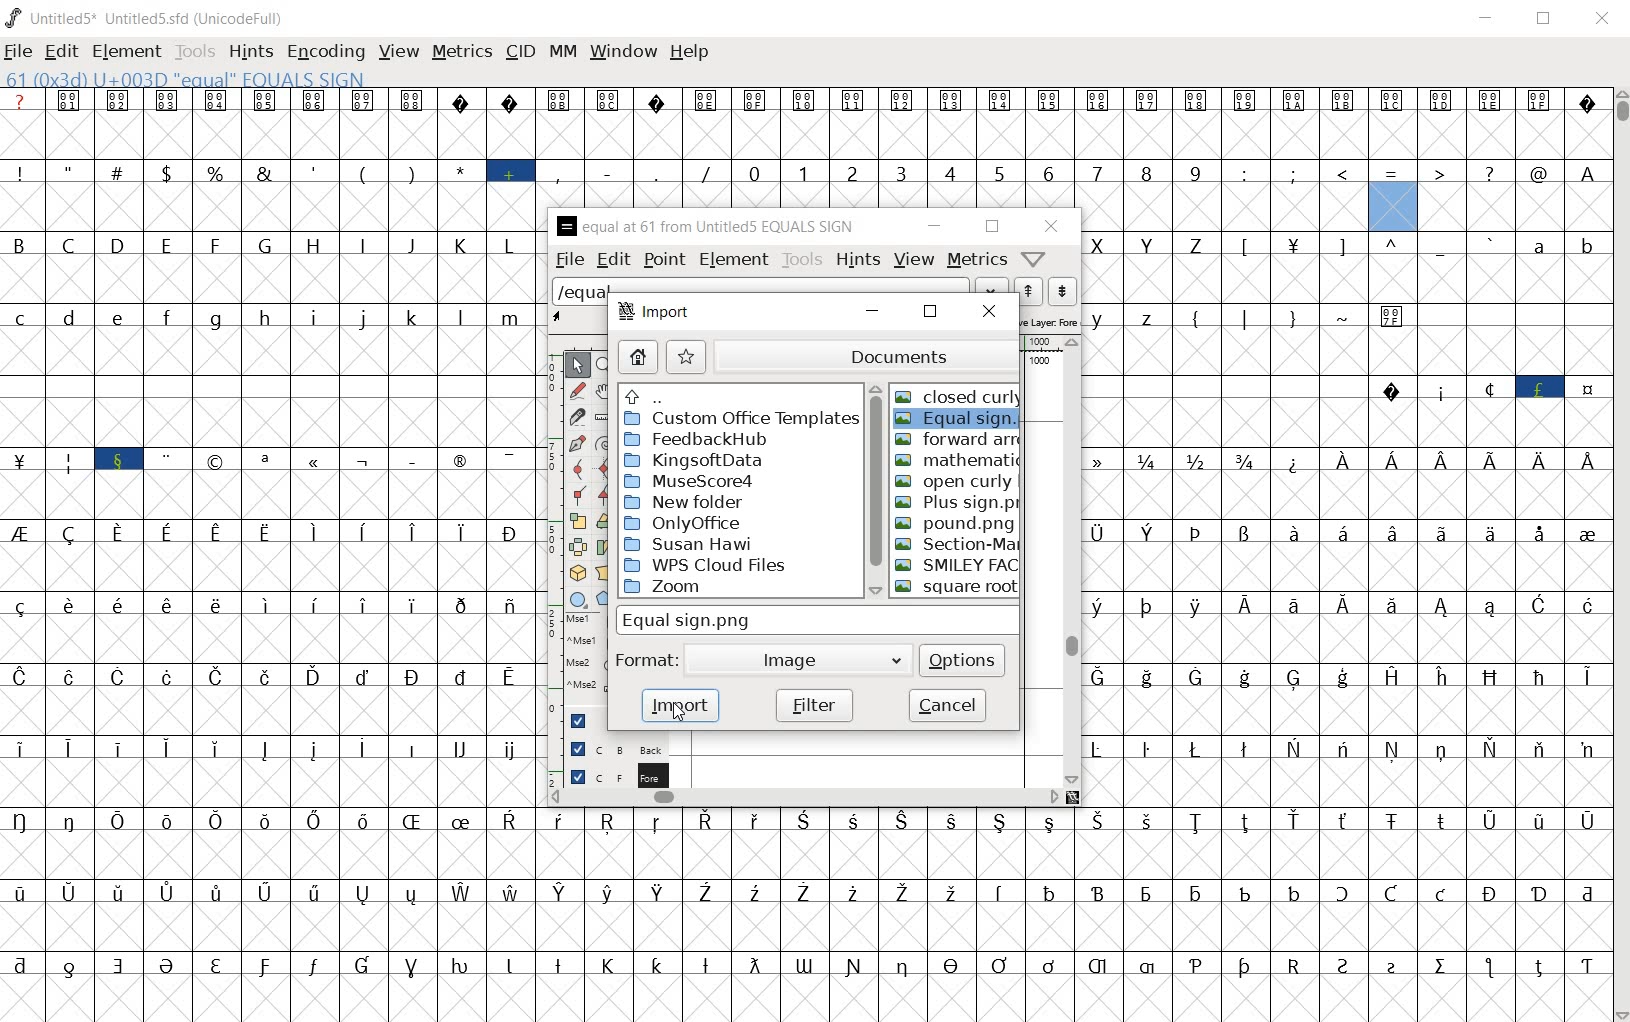 The image size is (1630, 1022). I want to click on scrollbar, so click(1072, 561).